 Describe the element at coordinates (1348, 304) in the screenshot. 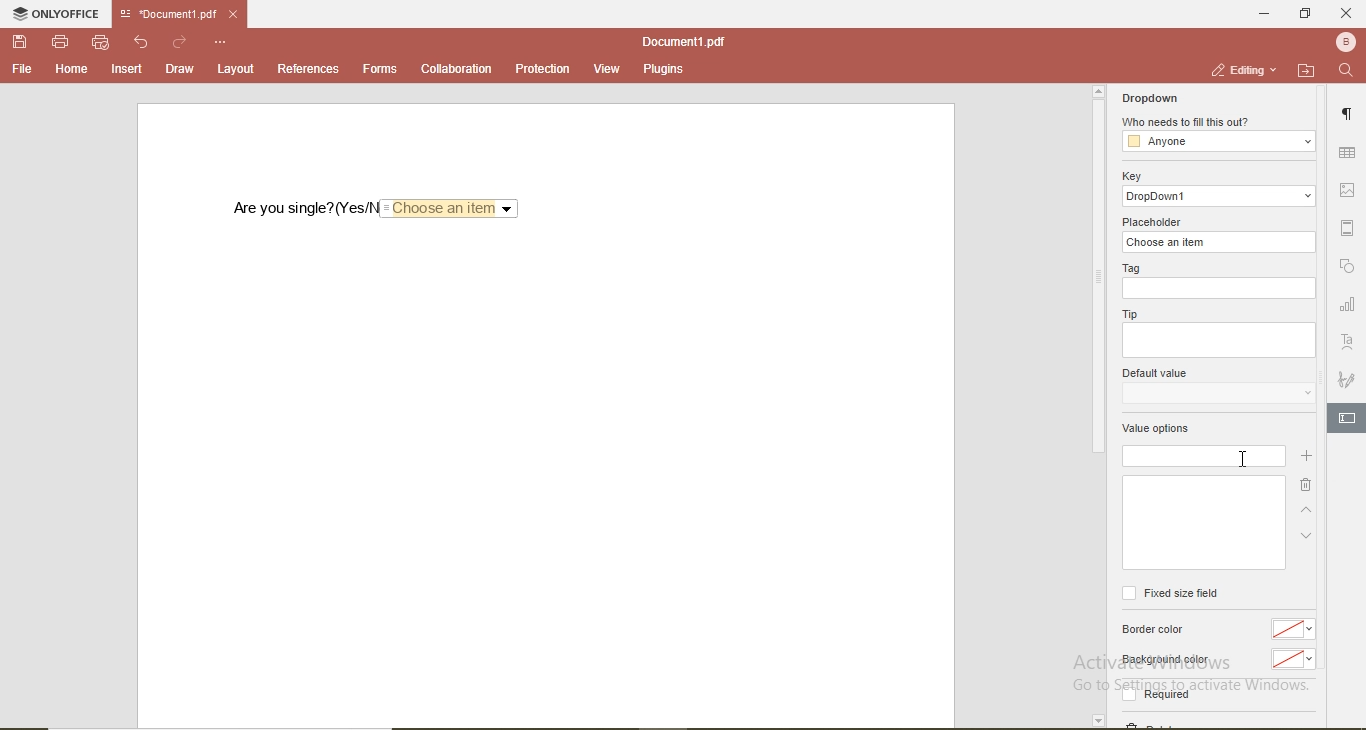

I see `chart` at that location.